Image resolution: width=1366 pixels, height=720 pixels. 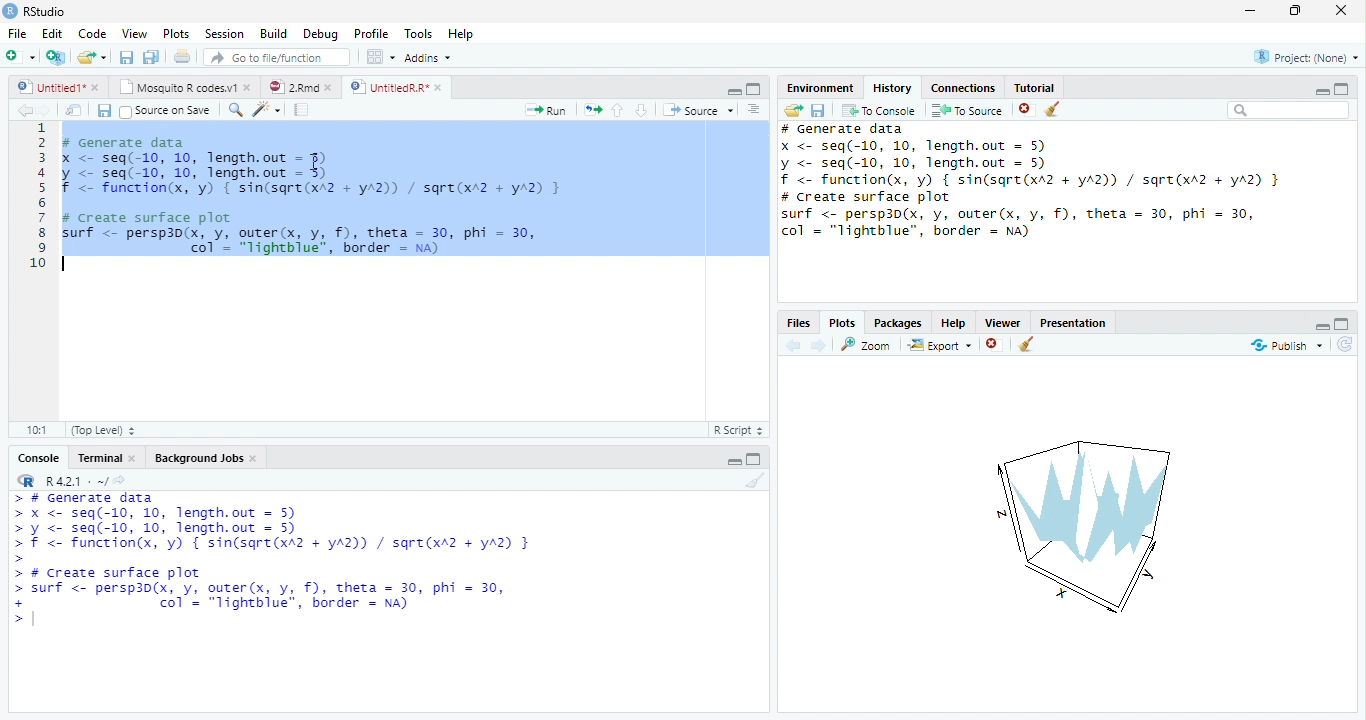 What do you see at coordinates (843, 322) in the screenshot?
I see `Plots` at bounding box center [843, 322].